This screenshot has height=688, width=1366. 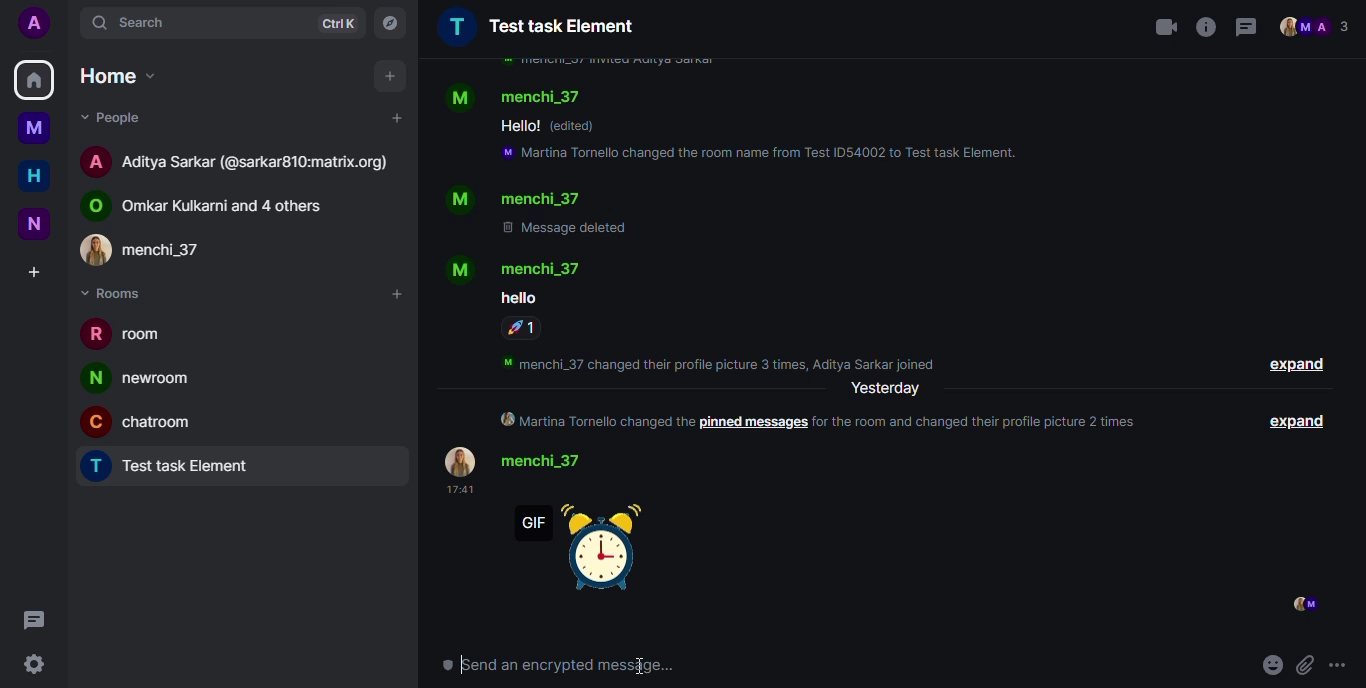 What do you see at coordinates (1308, 660) in the screenshot?
I see `attach` at bounding box center [1308, 660].